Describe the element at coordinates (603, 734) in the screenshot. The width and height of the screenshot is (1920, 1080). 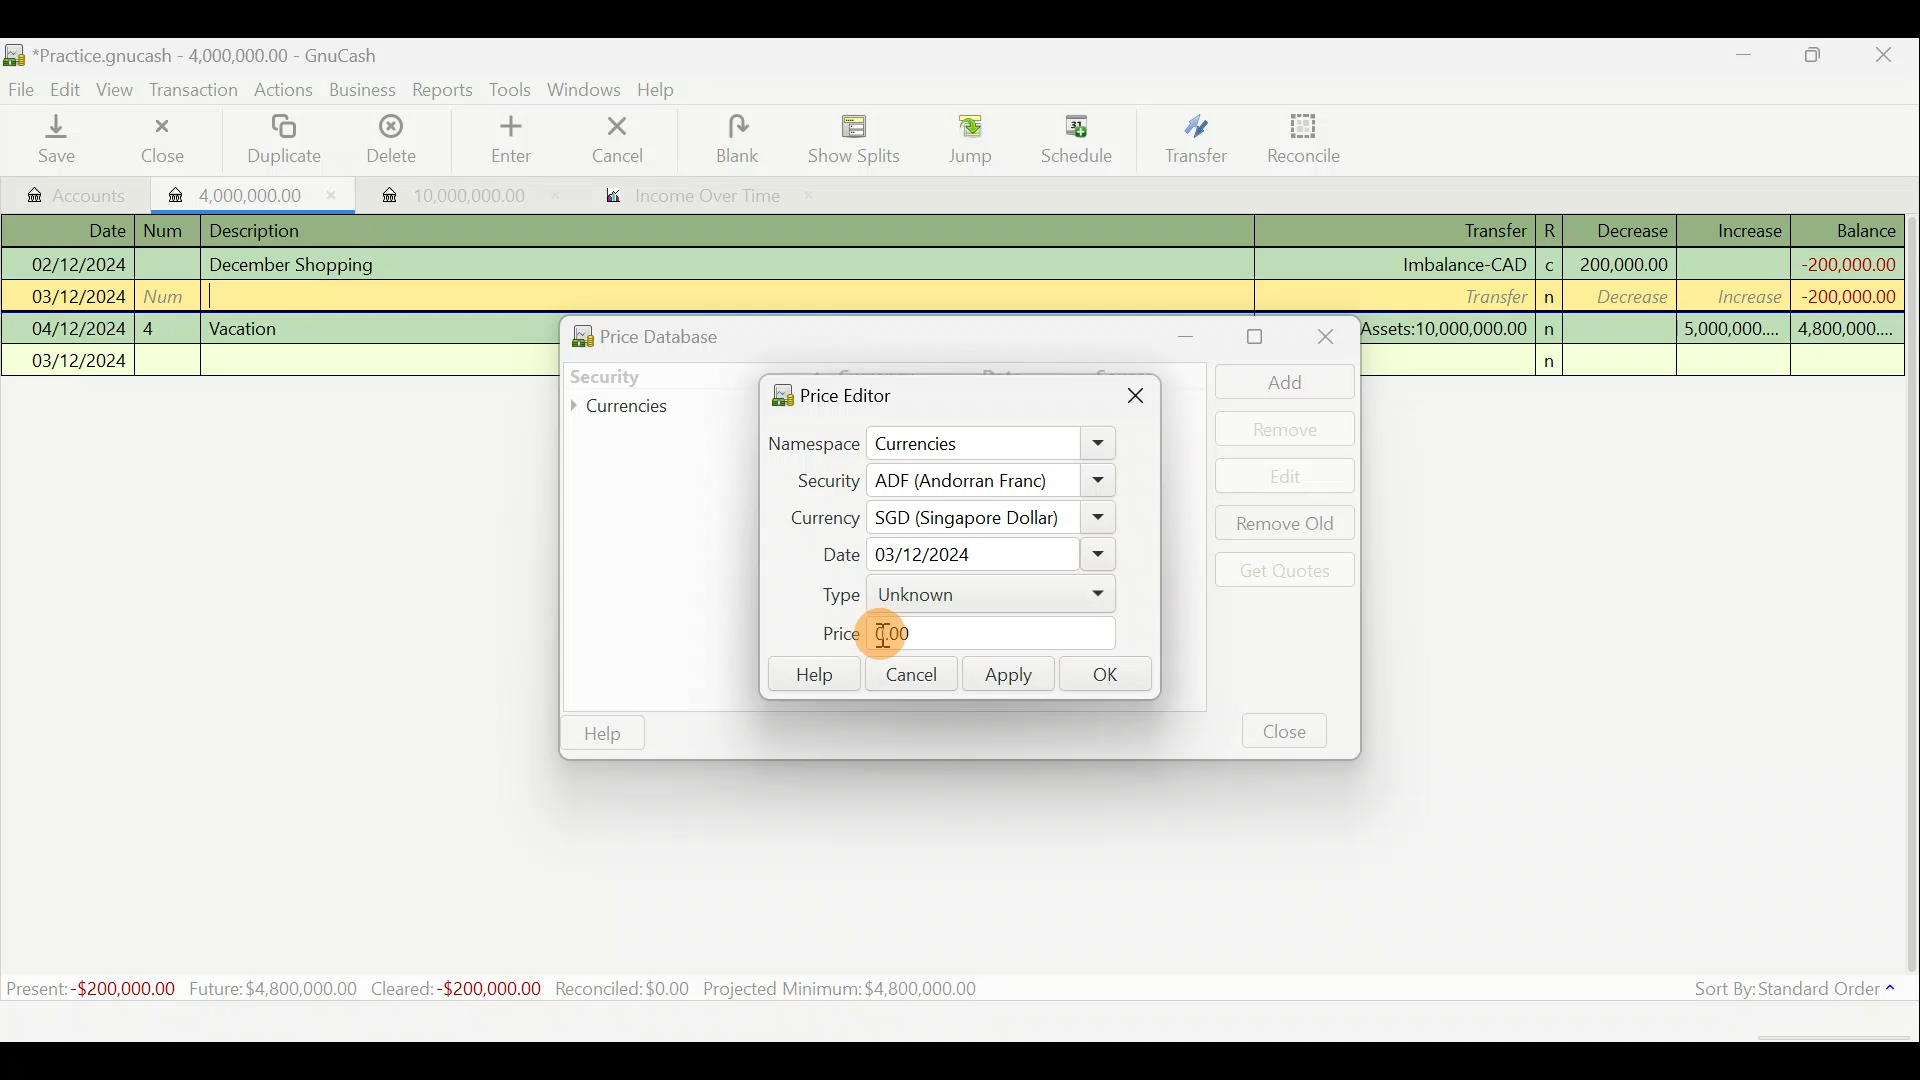
I see `Help` at that location.